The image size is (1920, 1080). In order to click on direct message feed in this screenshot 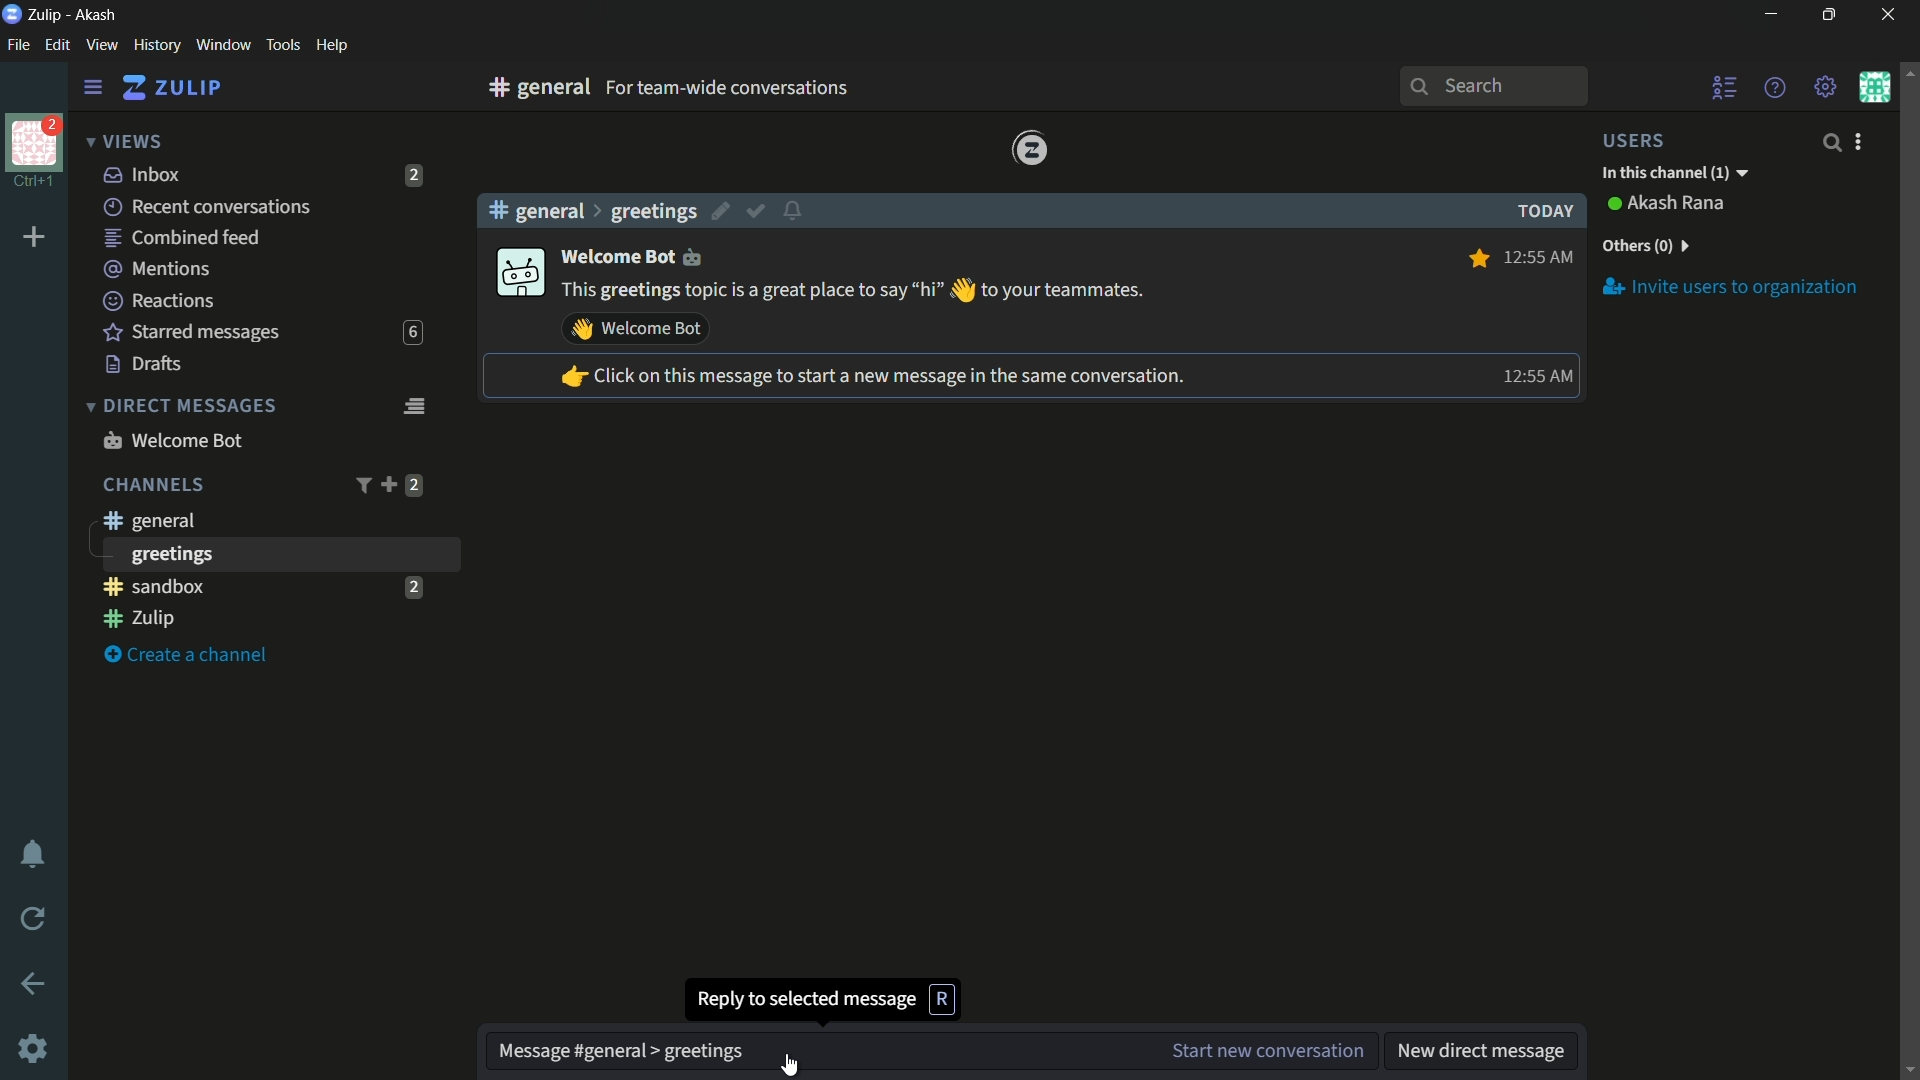, I will do `click(413, 404)`.